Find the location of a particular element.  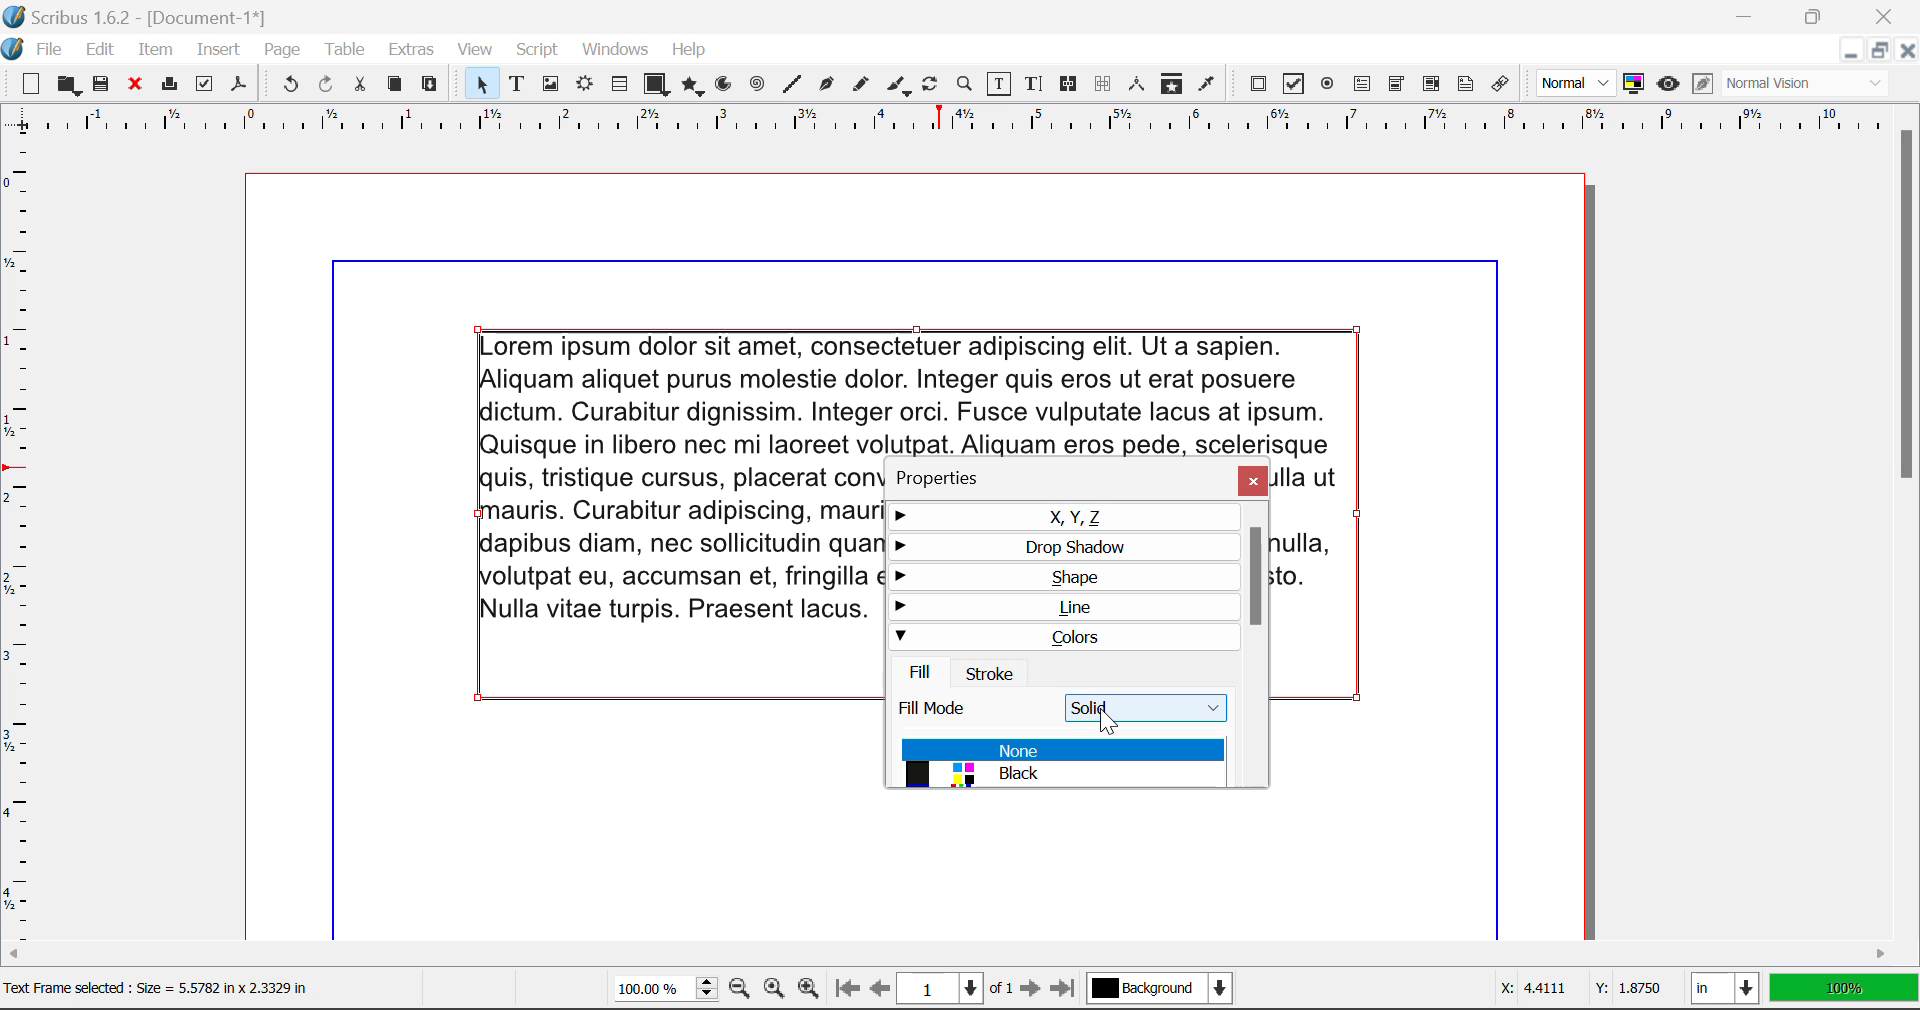

Cut is located at coordinates (359, 85).